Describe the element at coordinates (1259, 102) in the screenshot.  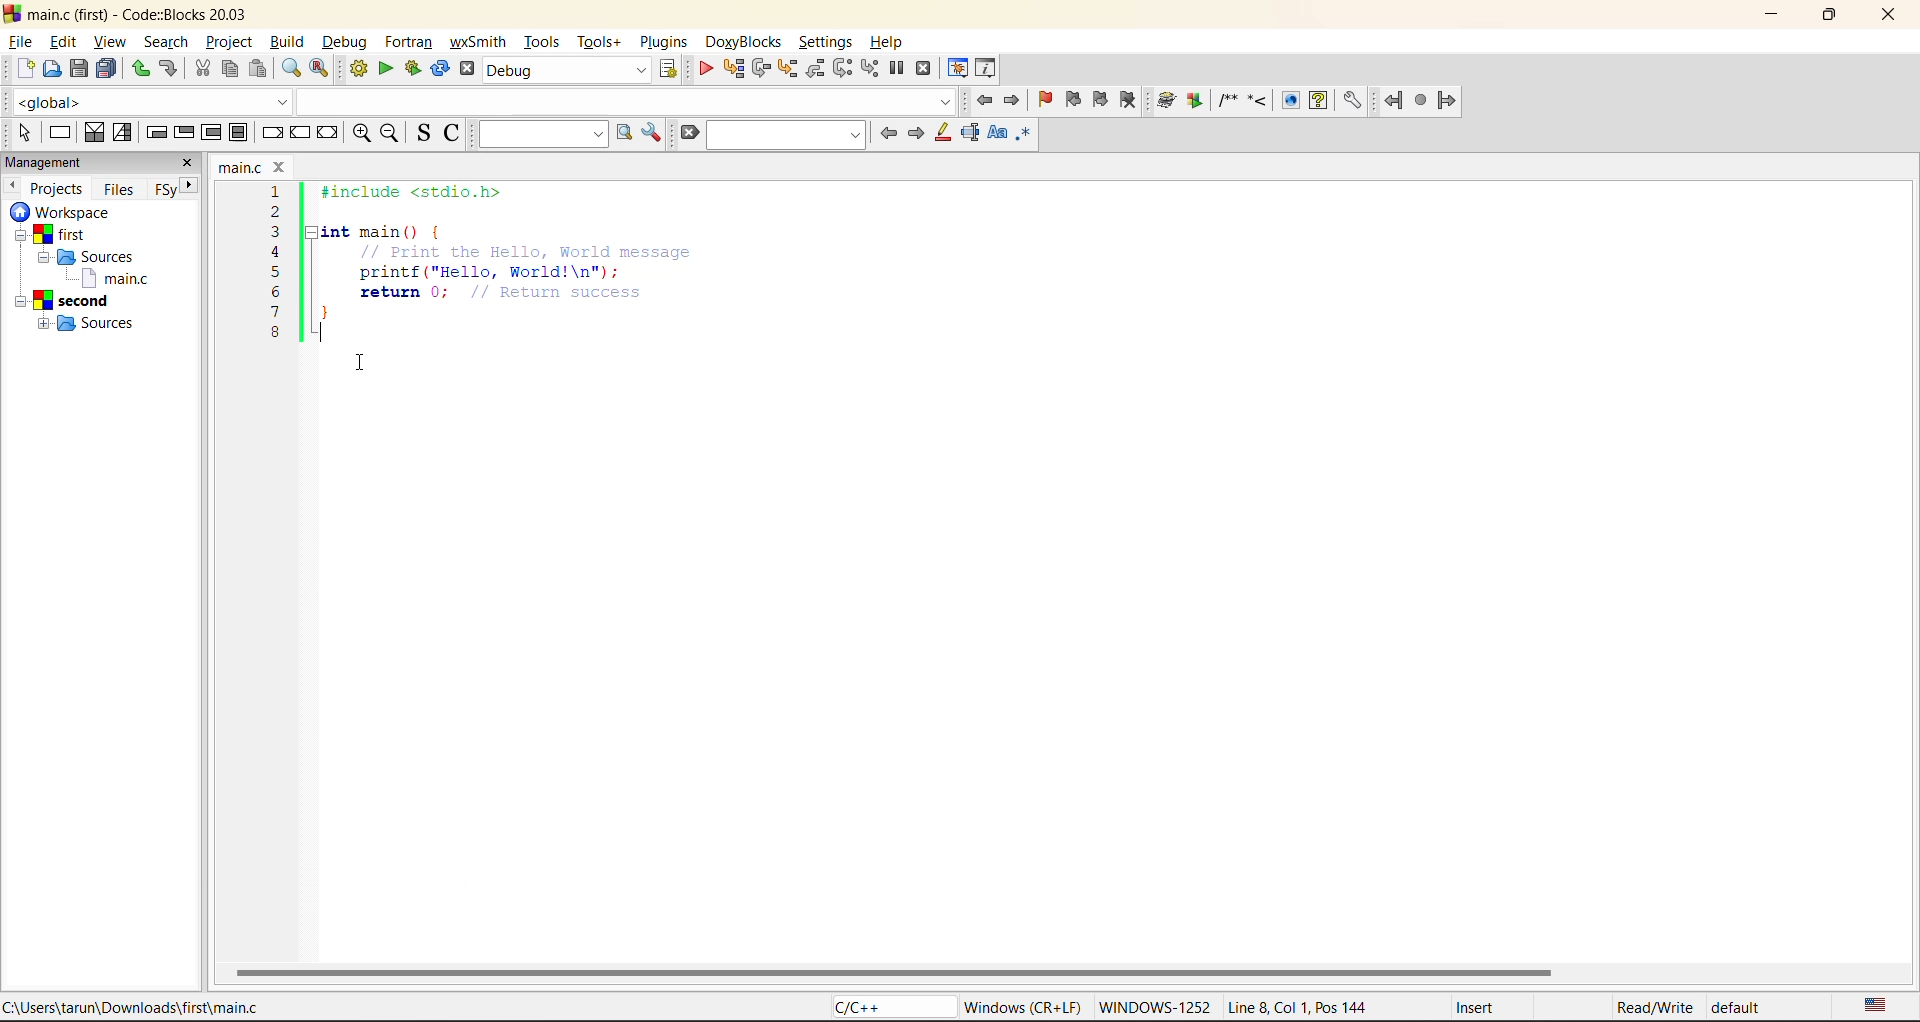
I see `insert line` at that location.